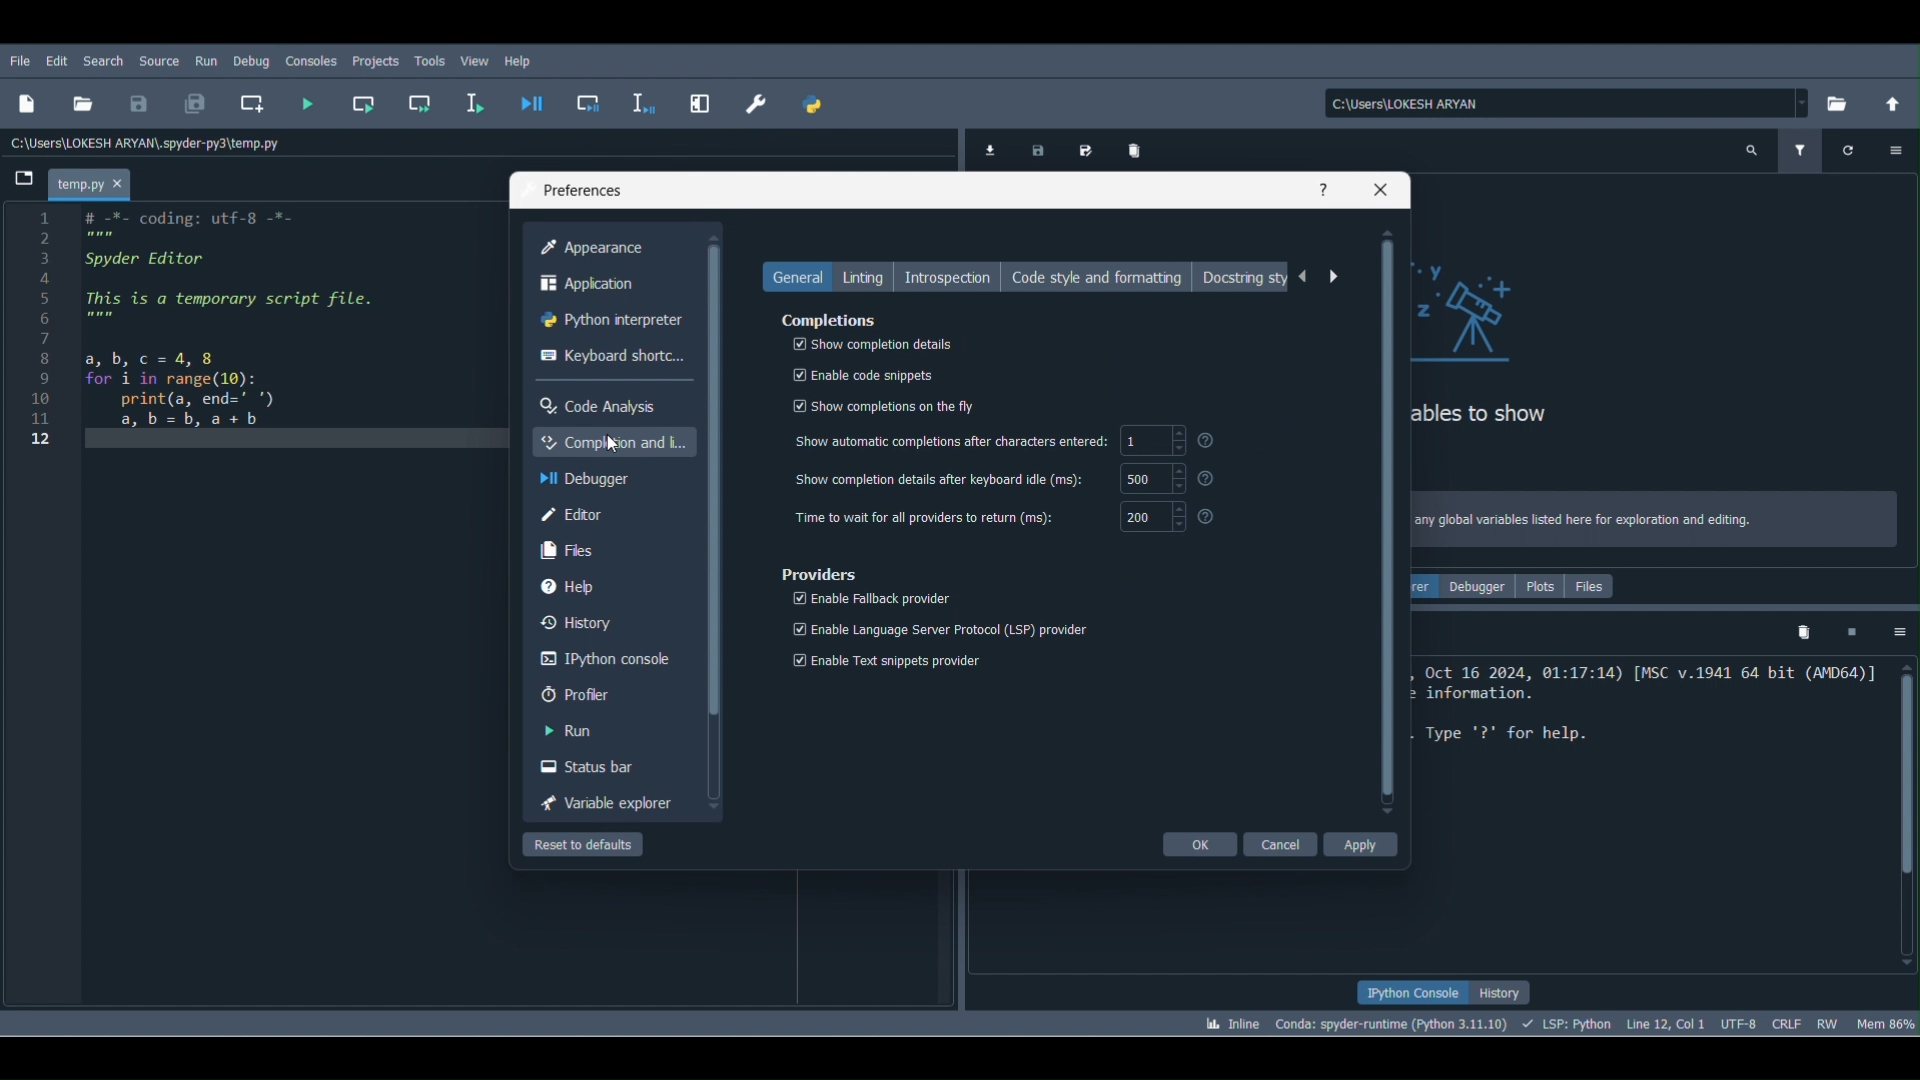 This screenshot has height=1080, width=1920. What do you see at coordinates (1196, 845) in the screenshot?
I see `Ok` at bounding box center [1196, 845].